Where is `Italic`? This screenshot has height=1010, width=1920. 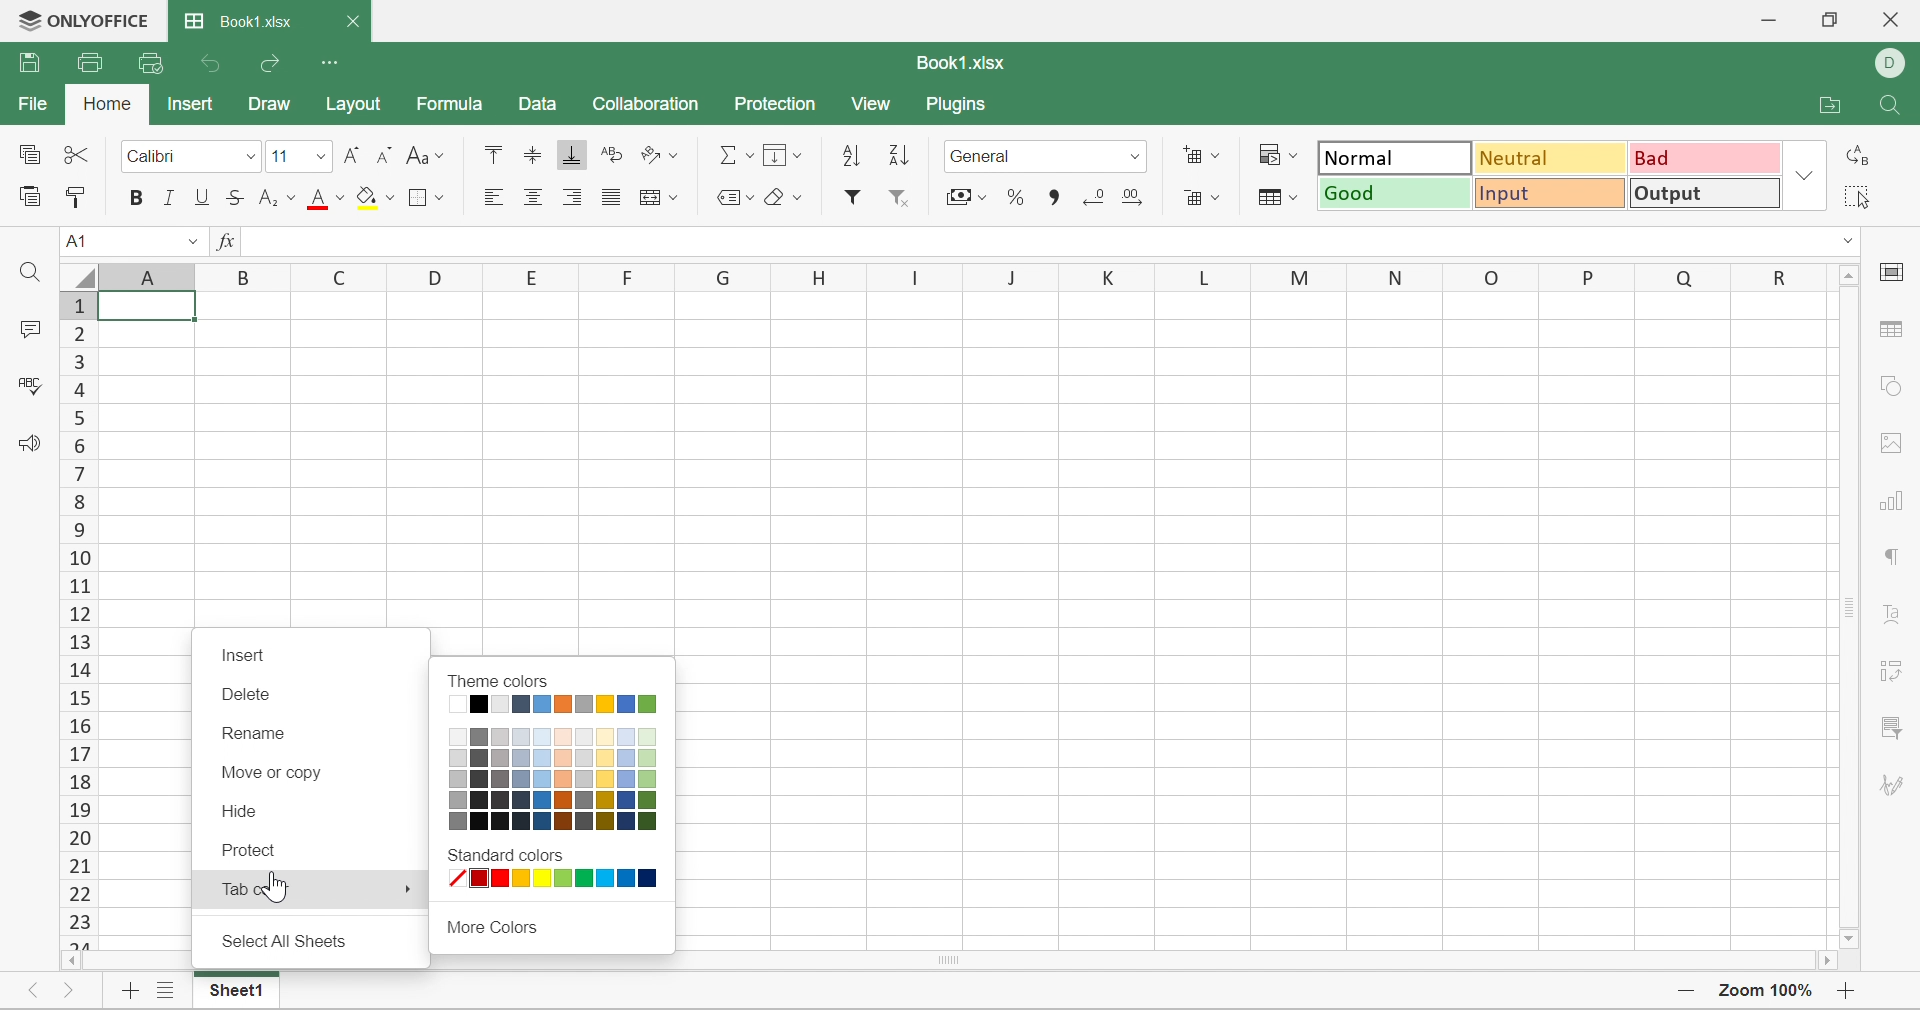
Italic is located at coordinates (171, 200).